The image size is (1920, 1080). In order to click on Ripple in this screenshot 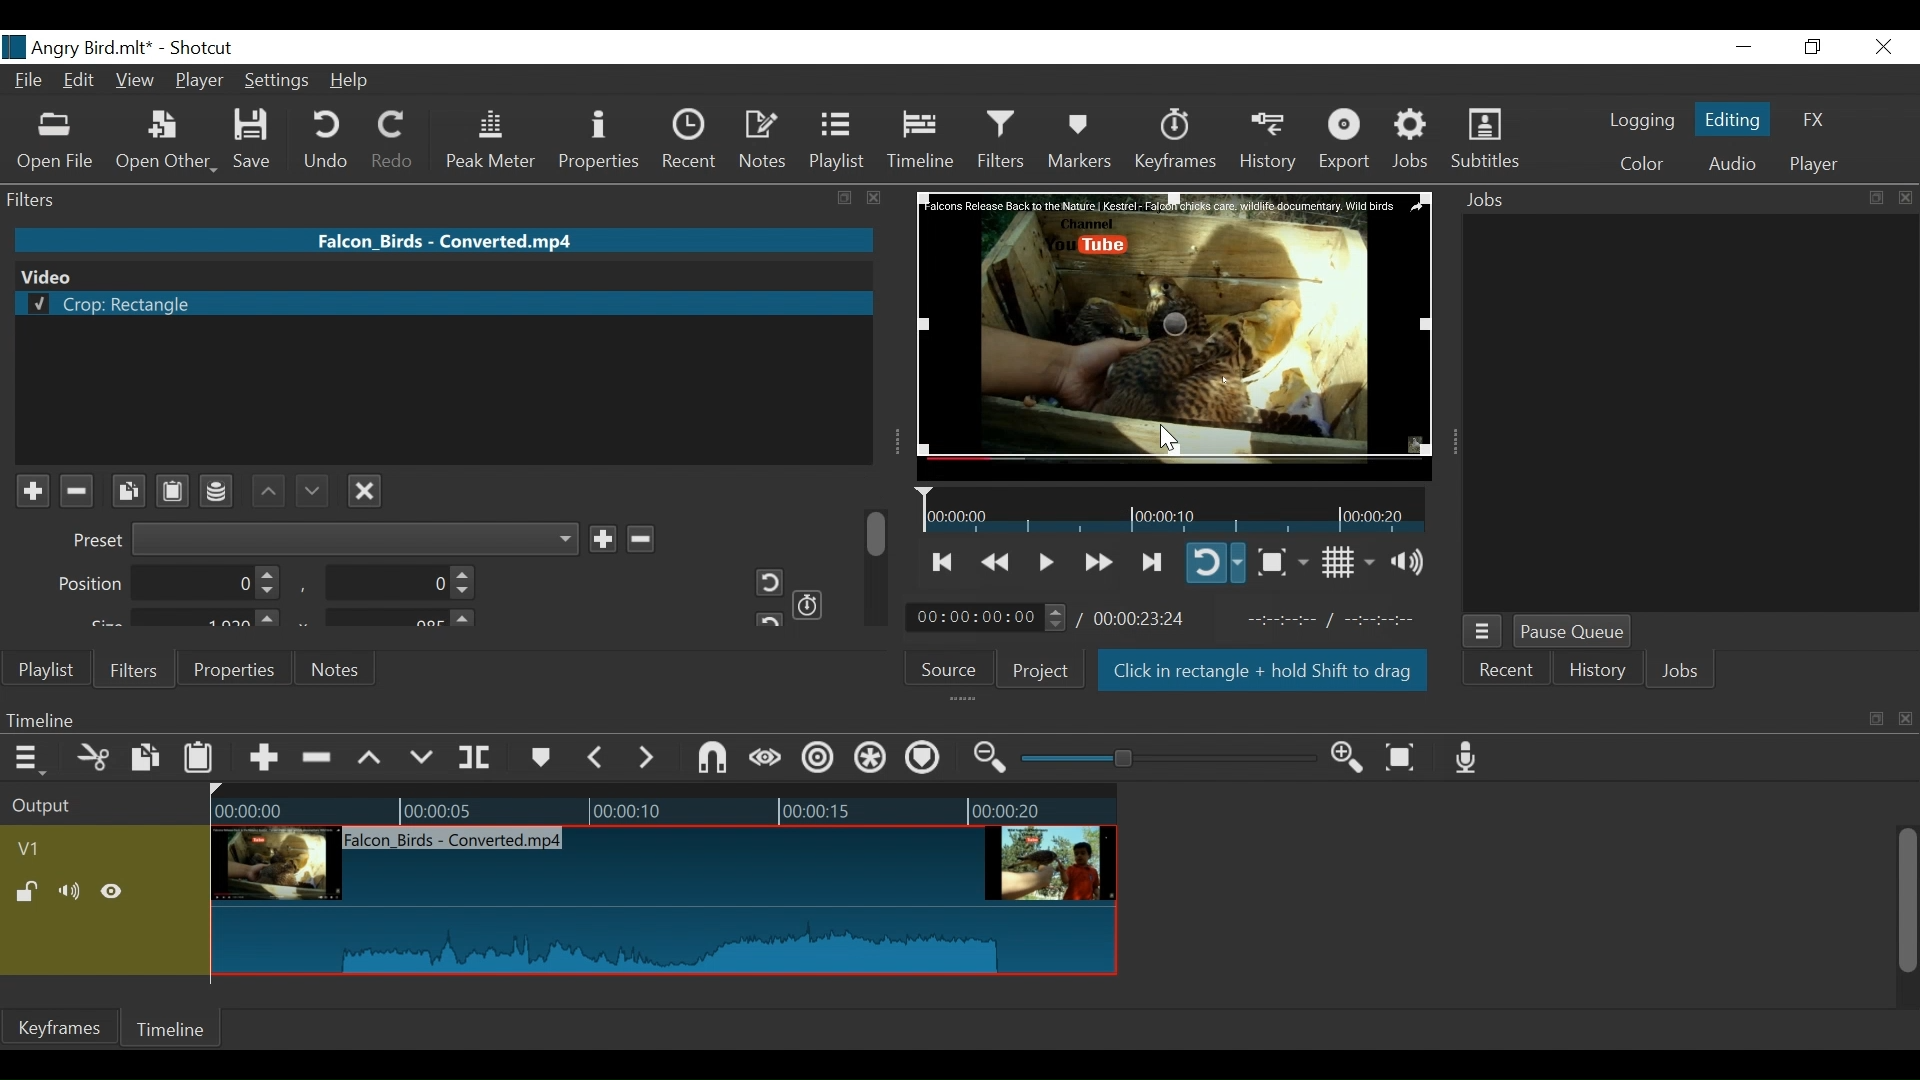, I will do `click(821, 761)`.